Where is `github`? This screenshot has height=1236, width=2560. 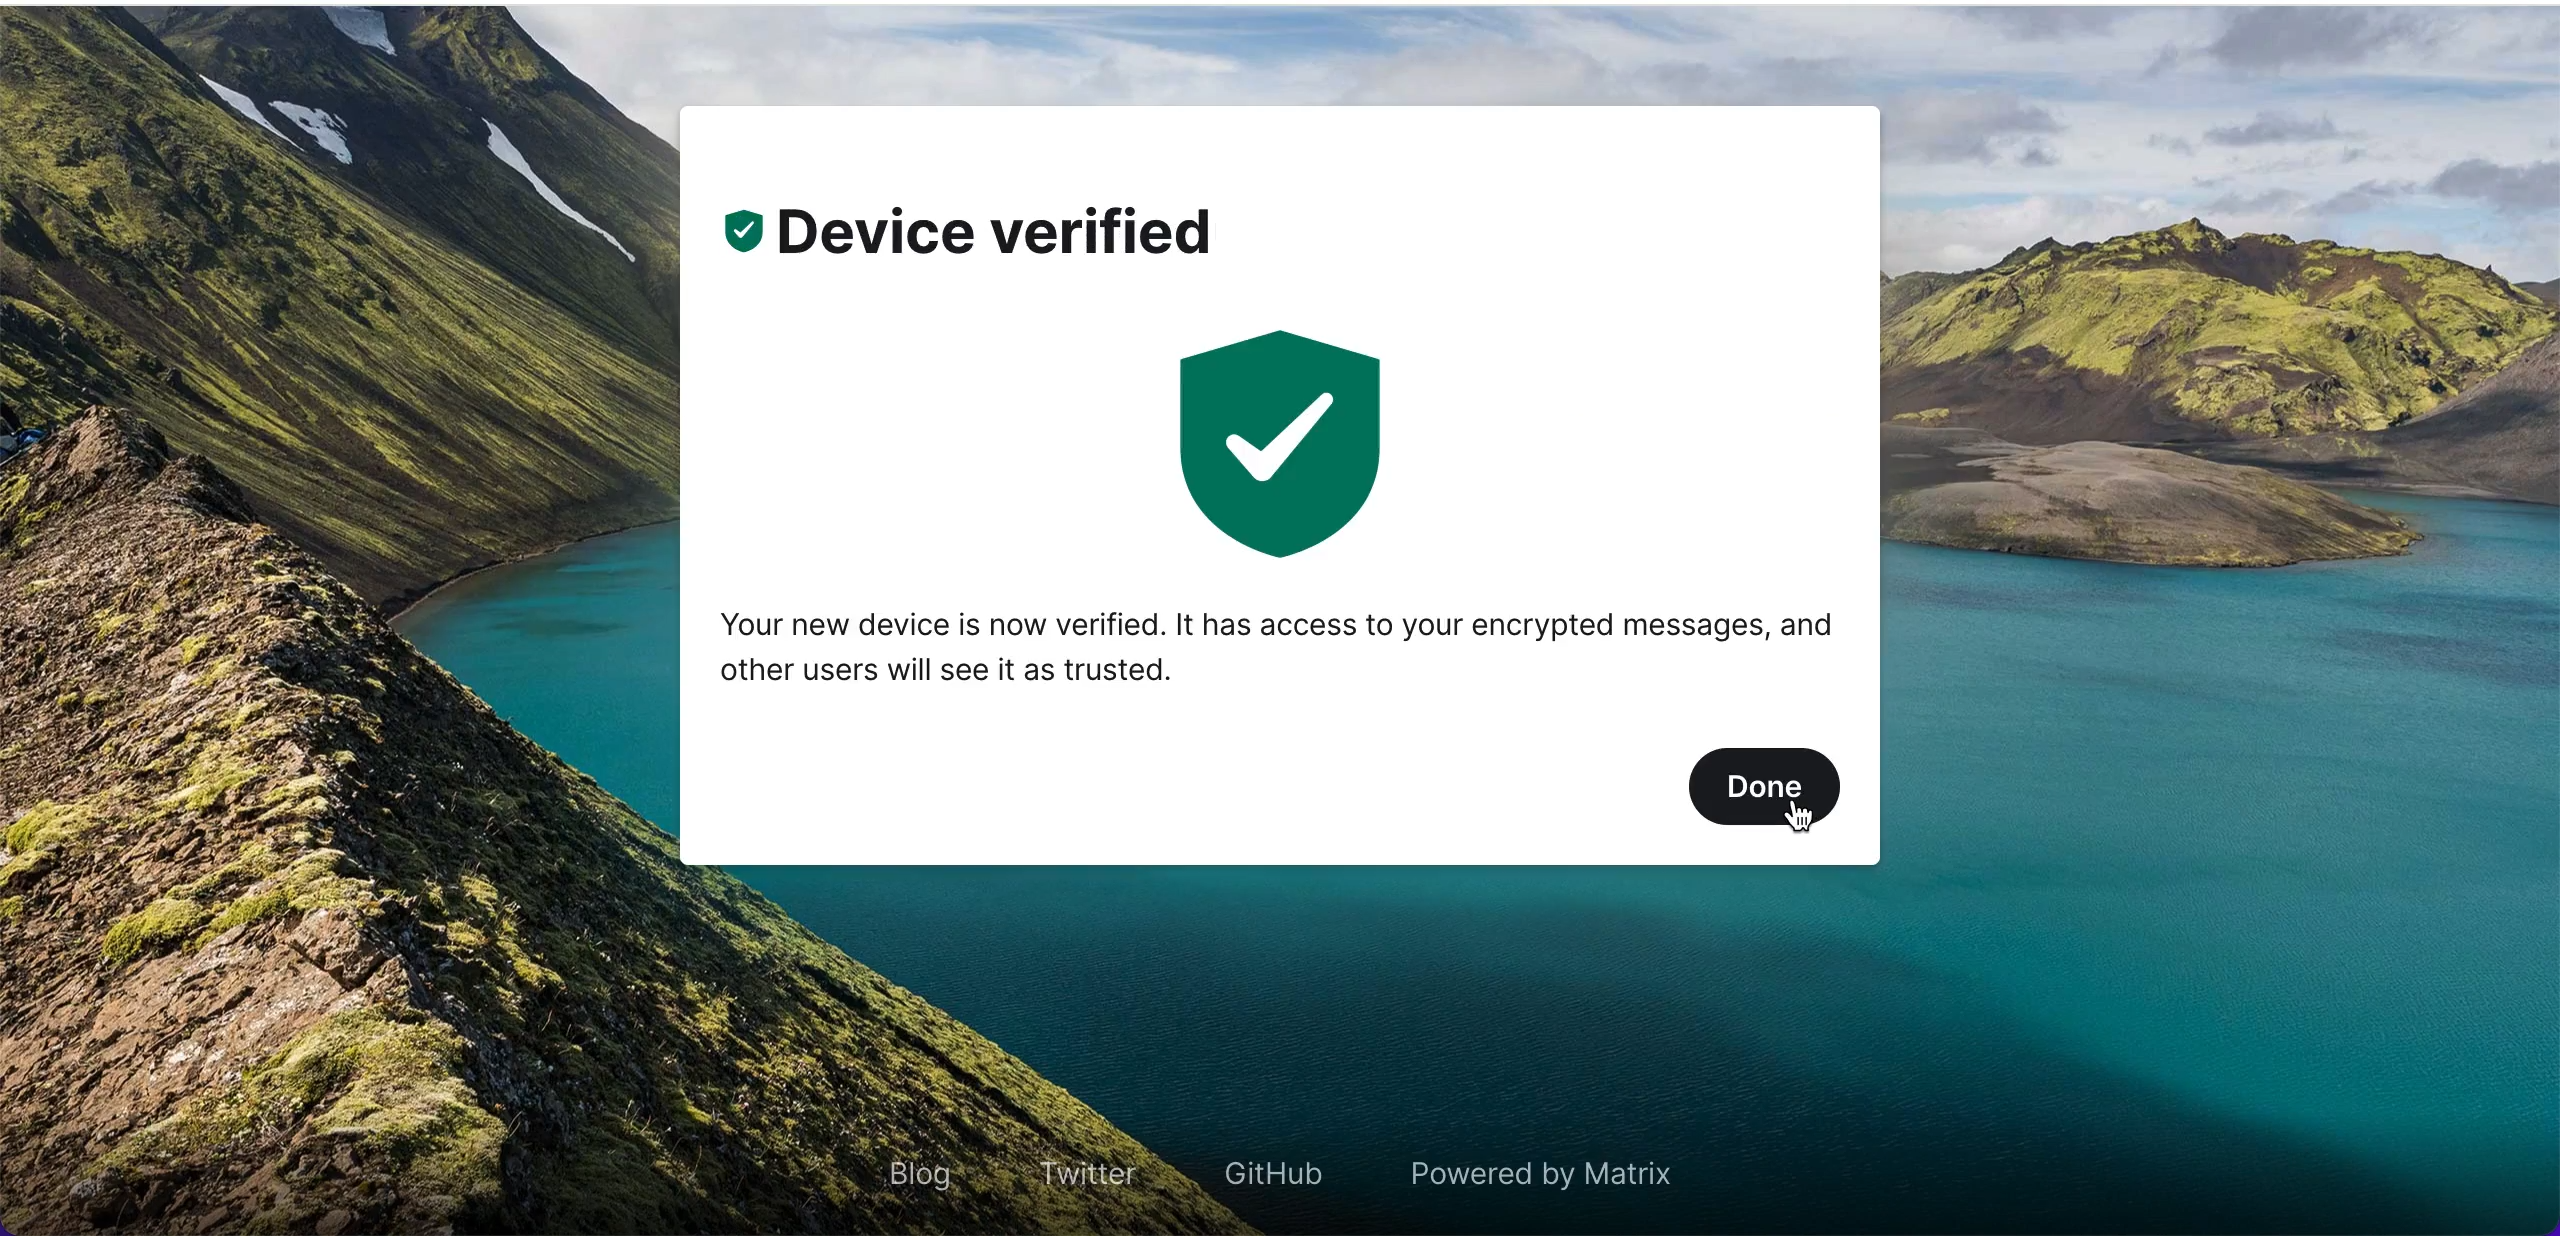 github is located at coordinates (1284, 1173).